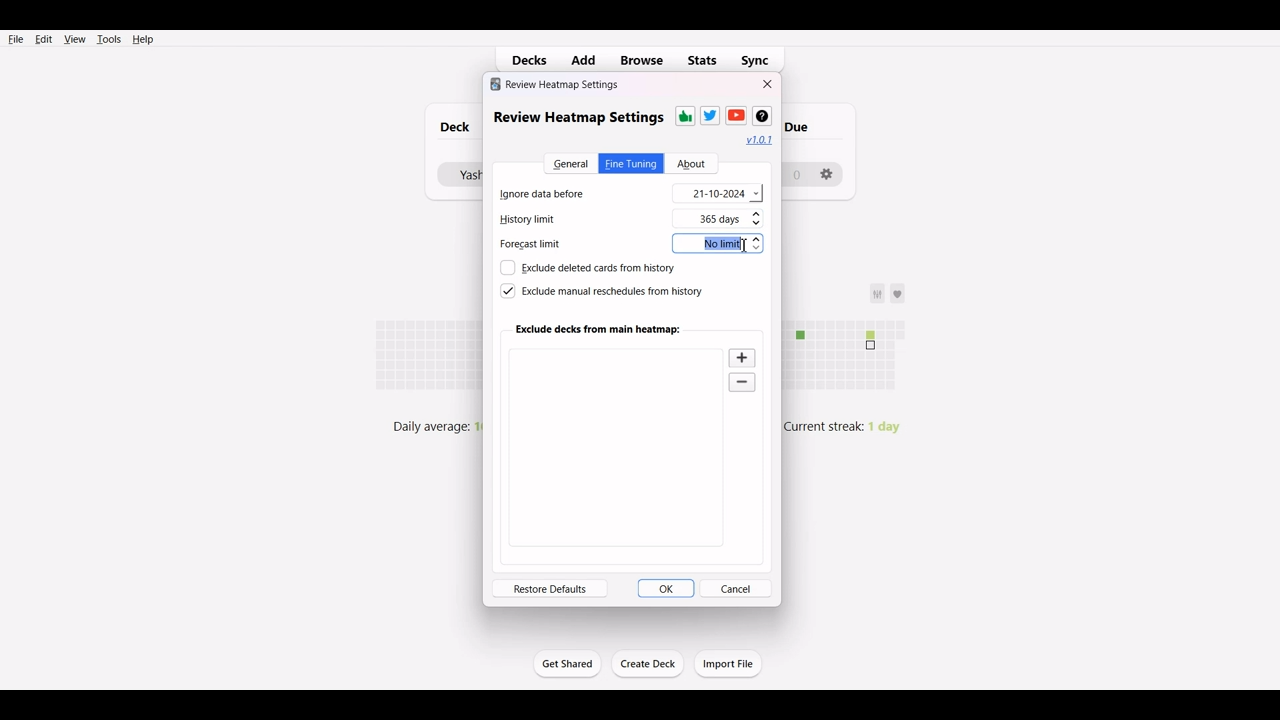  What do you see at coordinates (744, 246) in the screenshot?
I see `Text cursor` at bounding box center [744, 246].